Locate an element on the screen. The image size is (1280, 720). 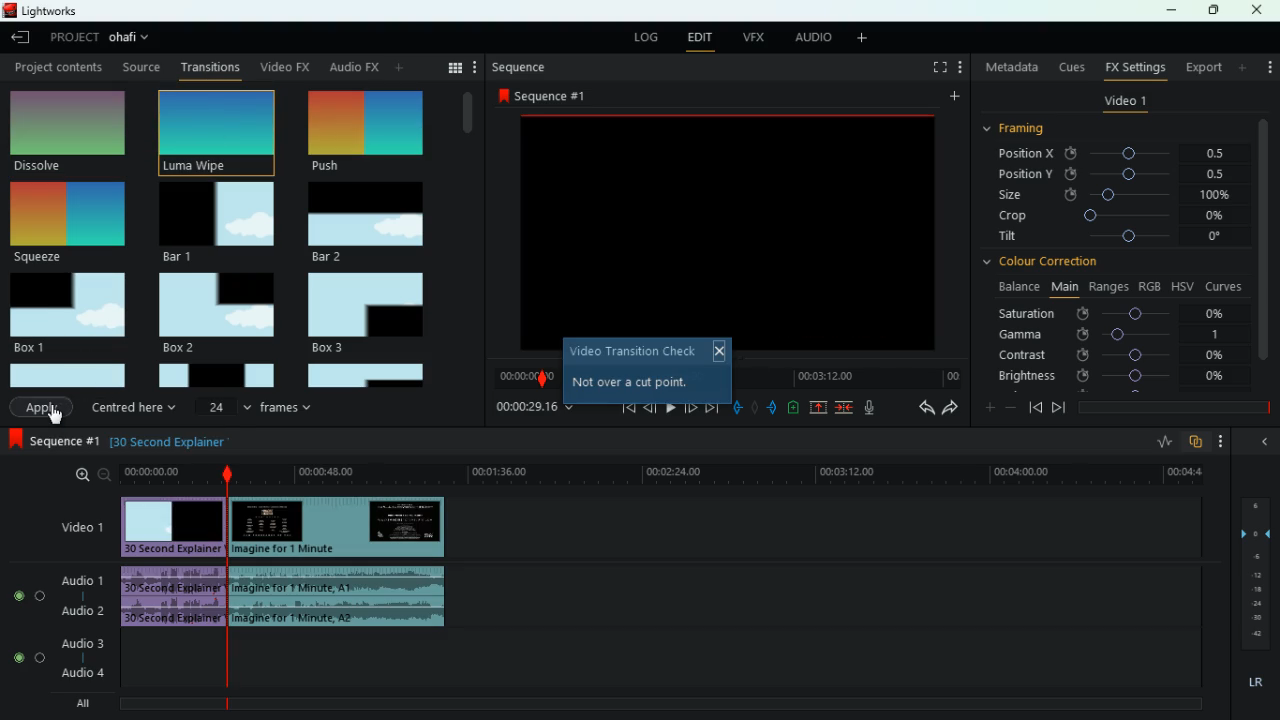
audio is located at coordinates (350, 599).